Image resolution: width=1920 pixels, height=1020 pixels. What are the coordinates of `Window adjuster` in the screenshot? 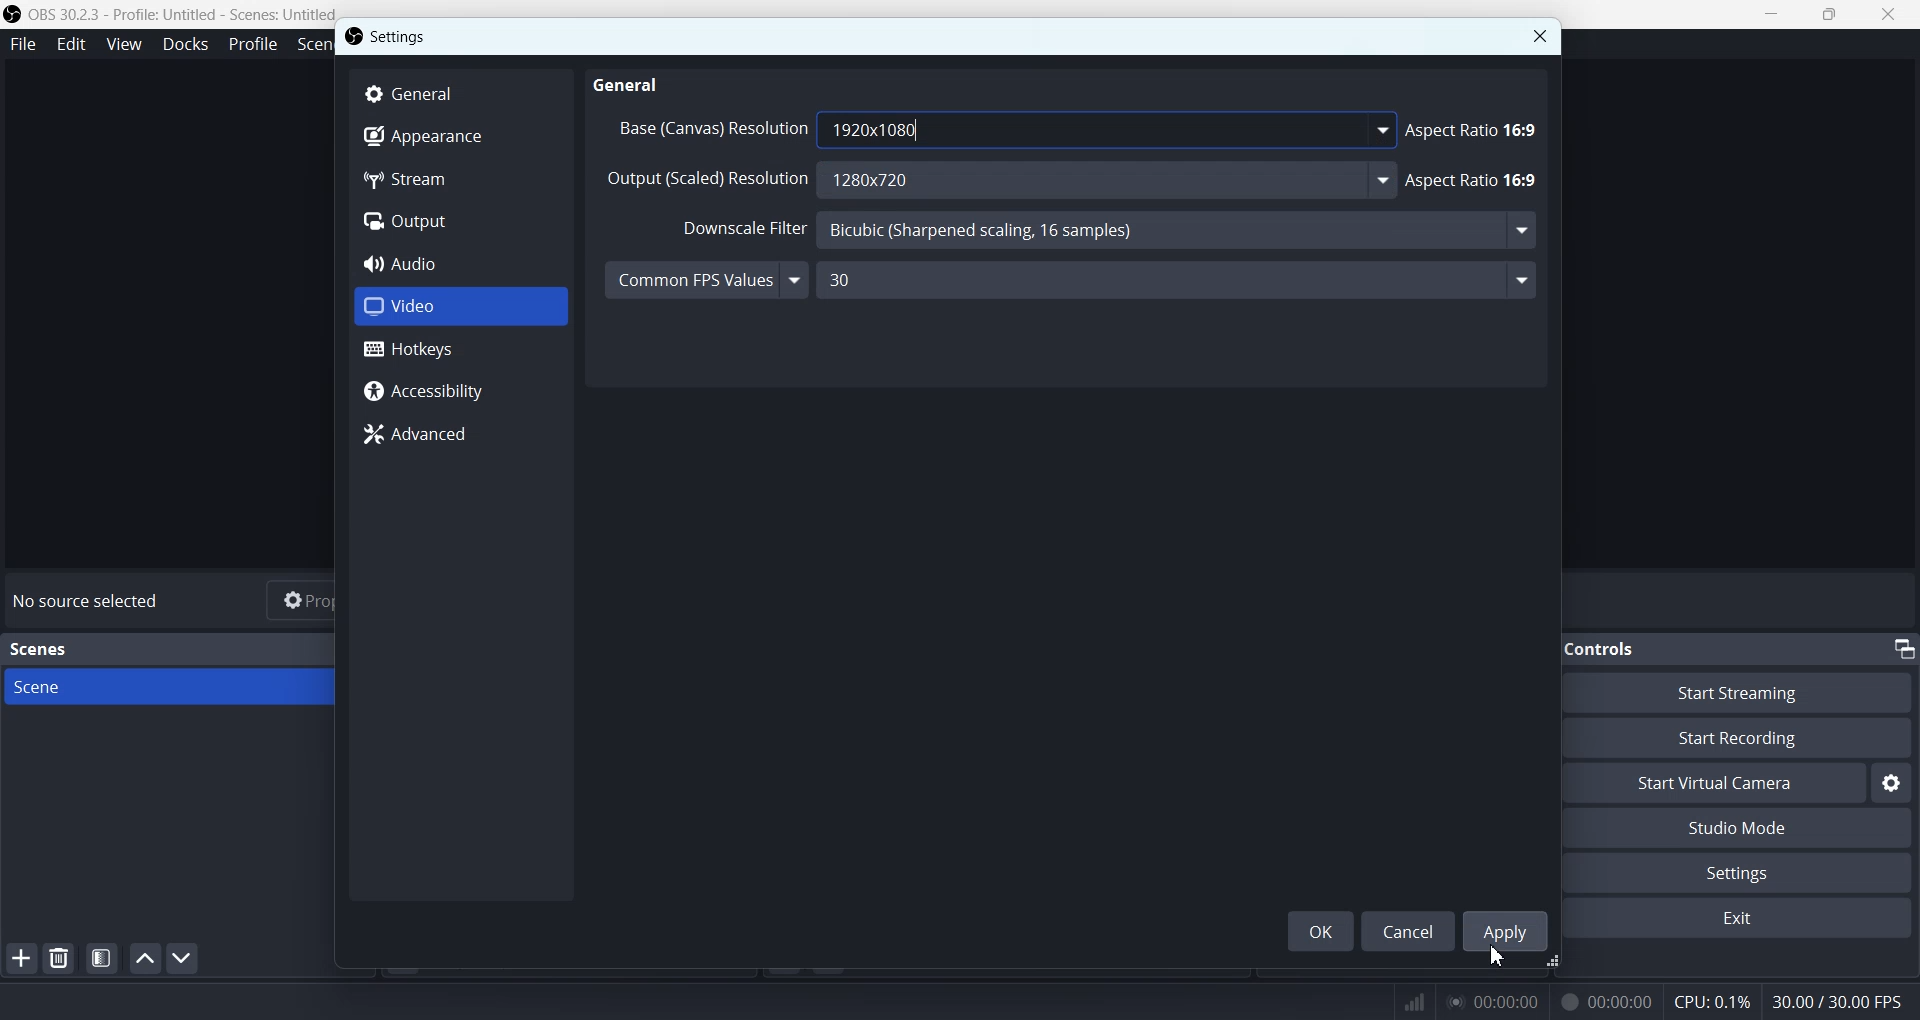 It's located at (1555, 964).